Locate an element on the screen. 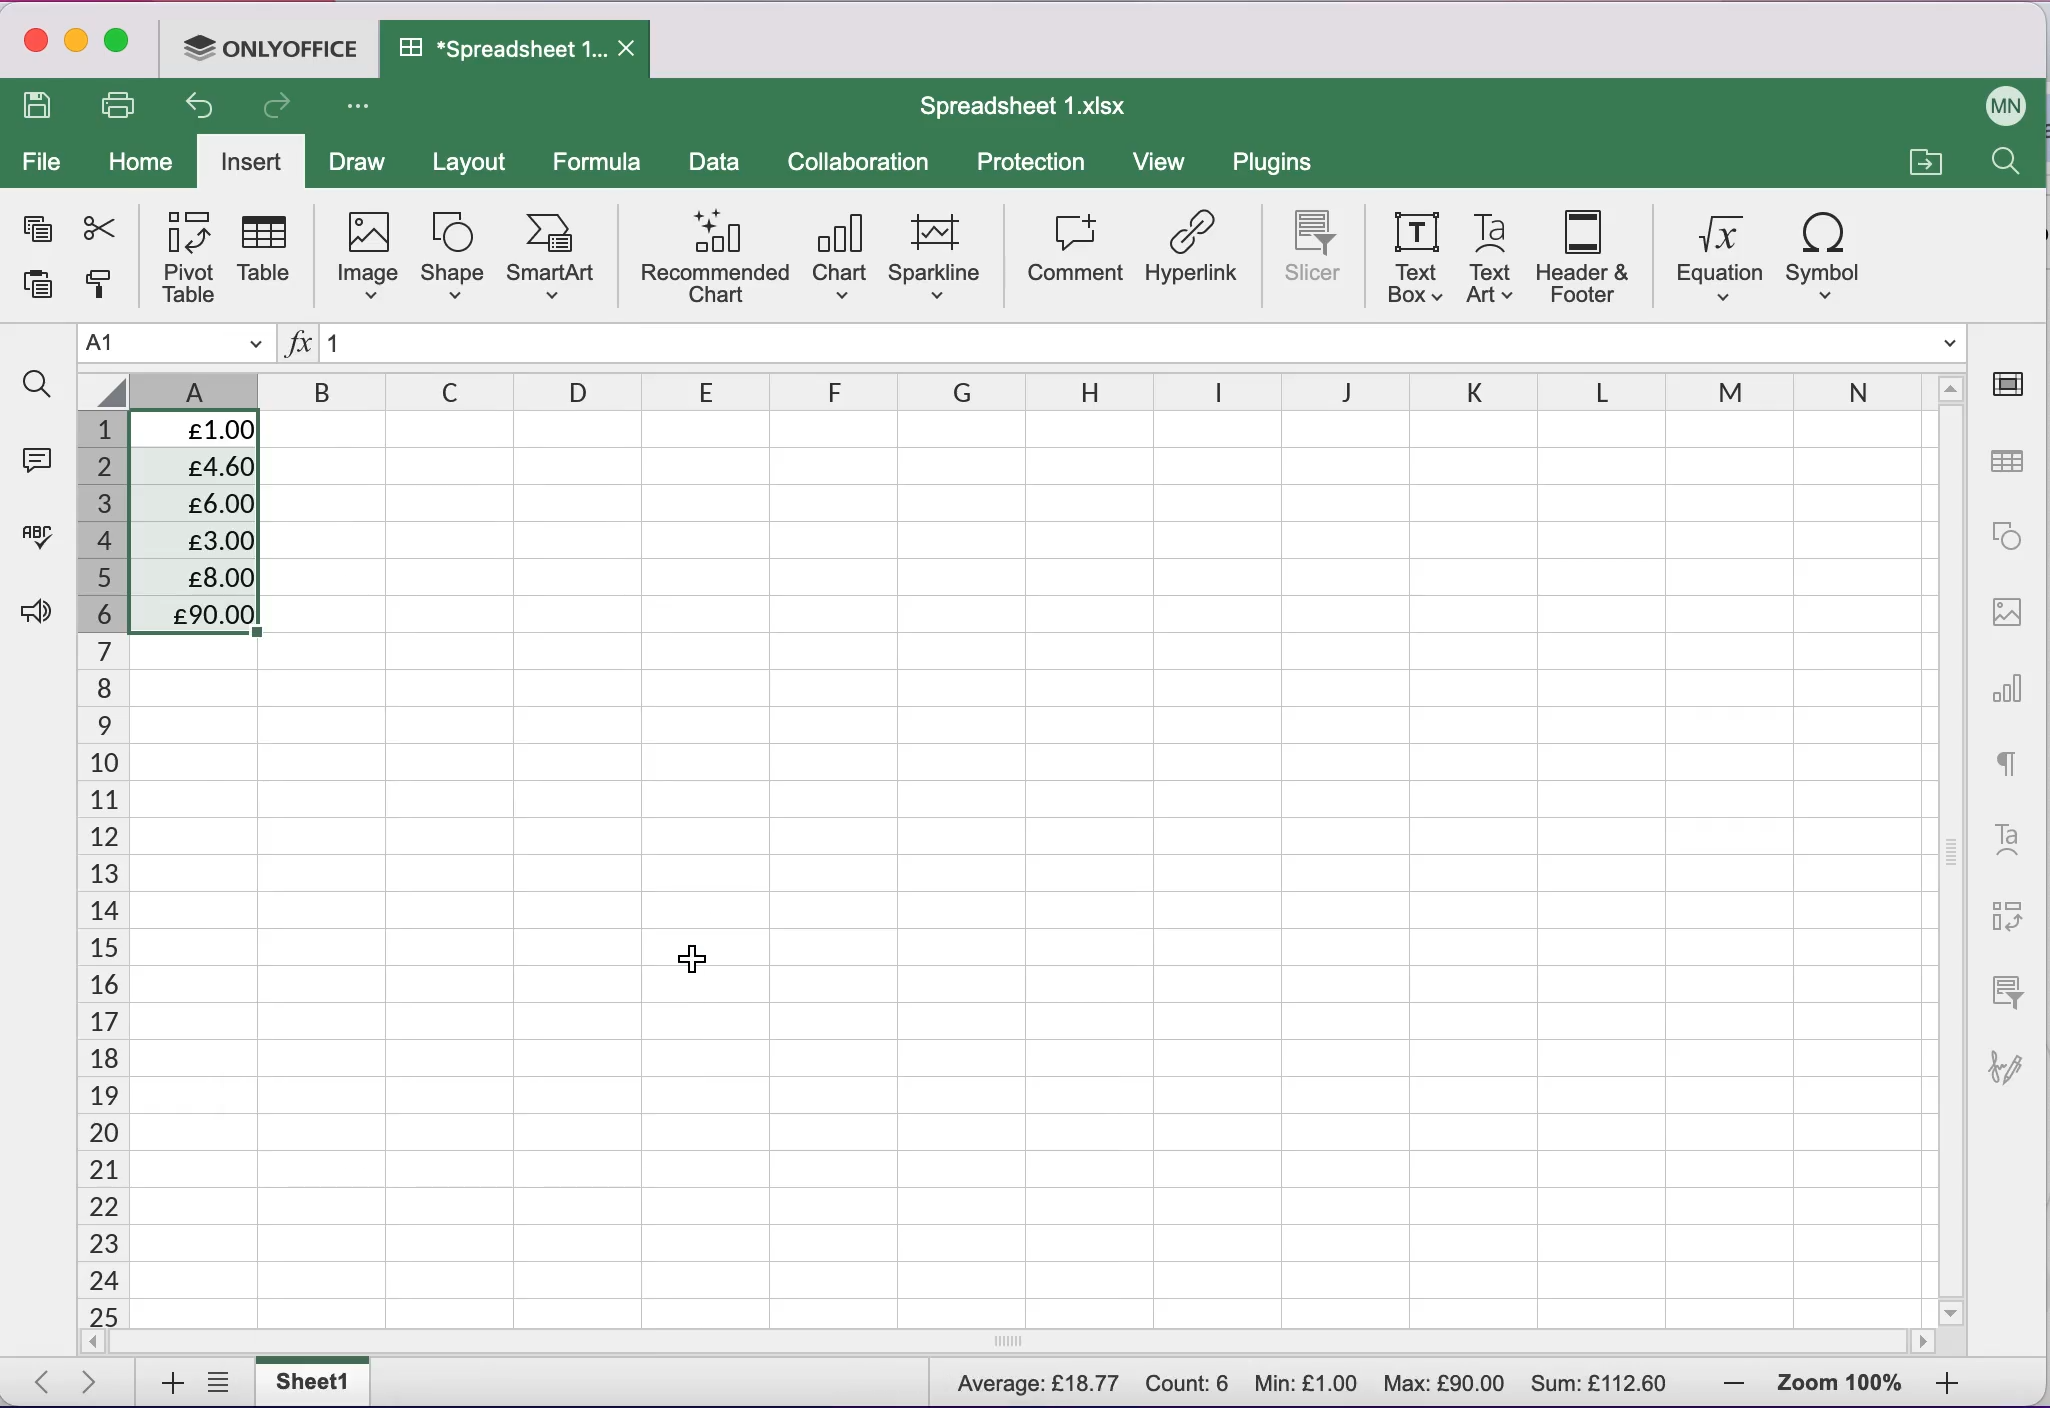  collaboration is located at coordinates (862, 161).